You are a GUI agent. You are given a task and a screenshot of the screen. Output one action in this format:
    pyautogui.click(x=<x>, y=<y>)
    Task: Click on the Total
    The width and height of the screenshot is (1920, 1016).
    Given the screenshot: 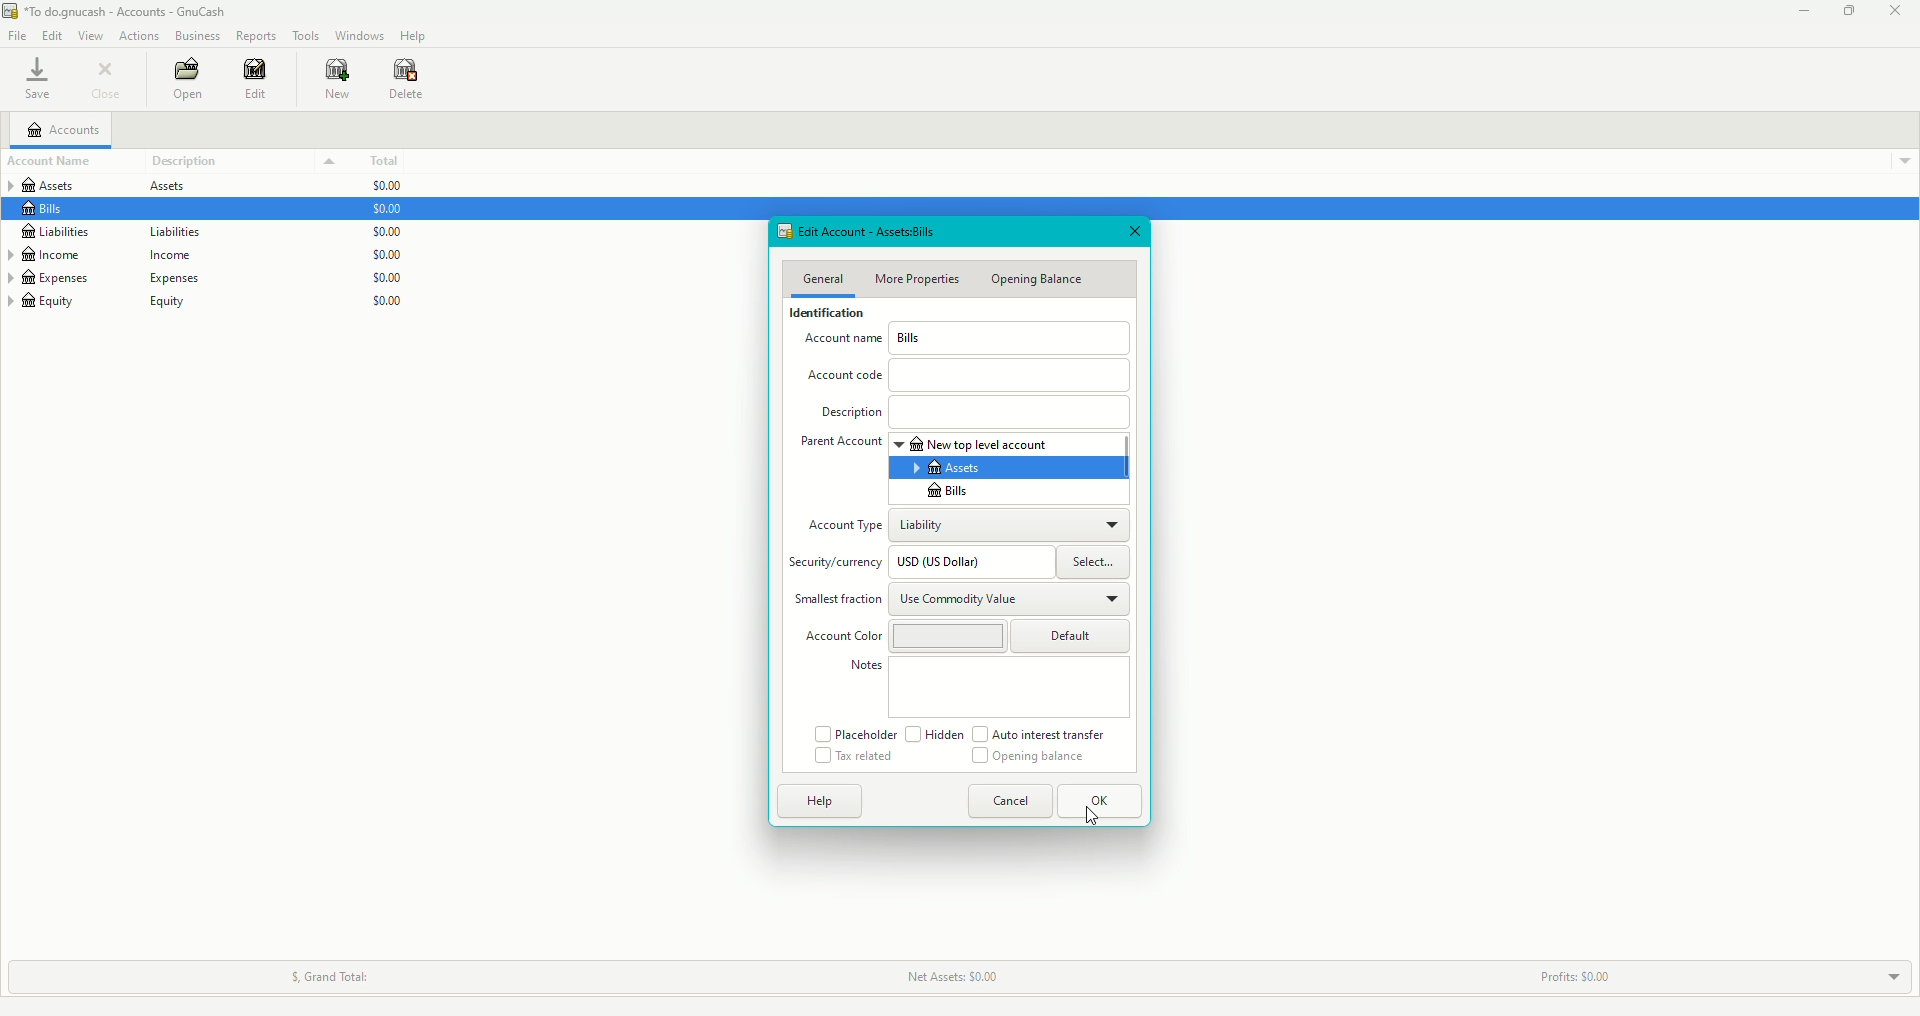 What is the action you would take?
    pyautogui.click(x=392, y=161)
    